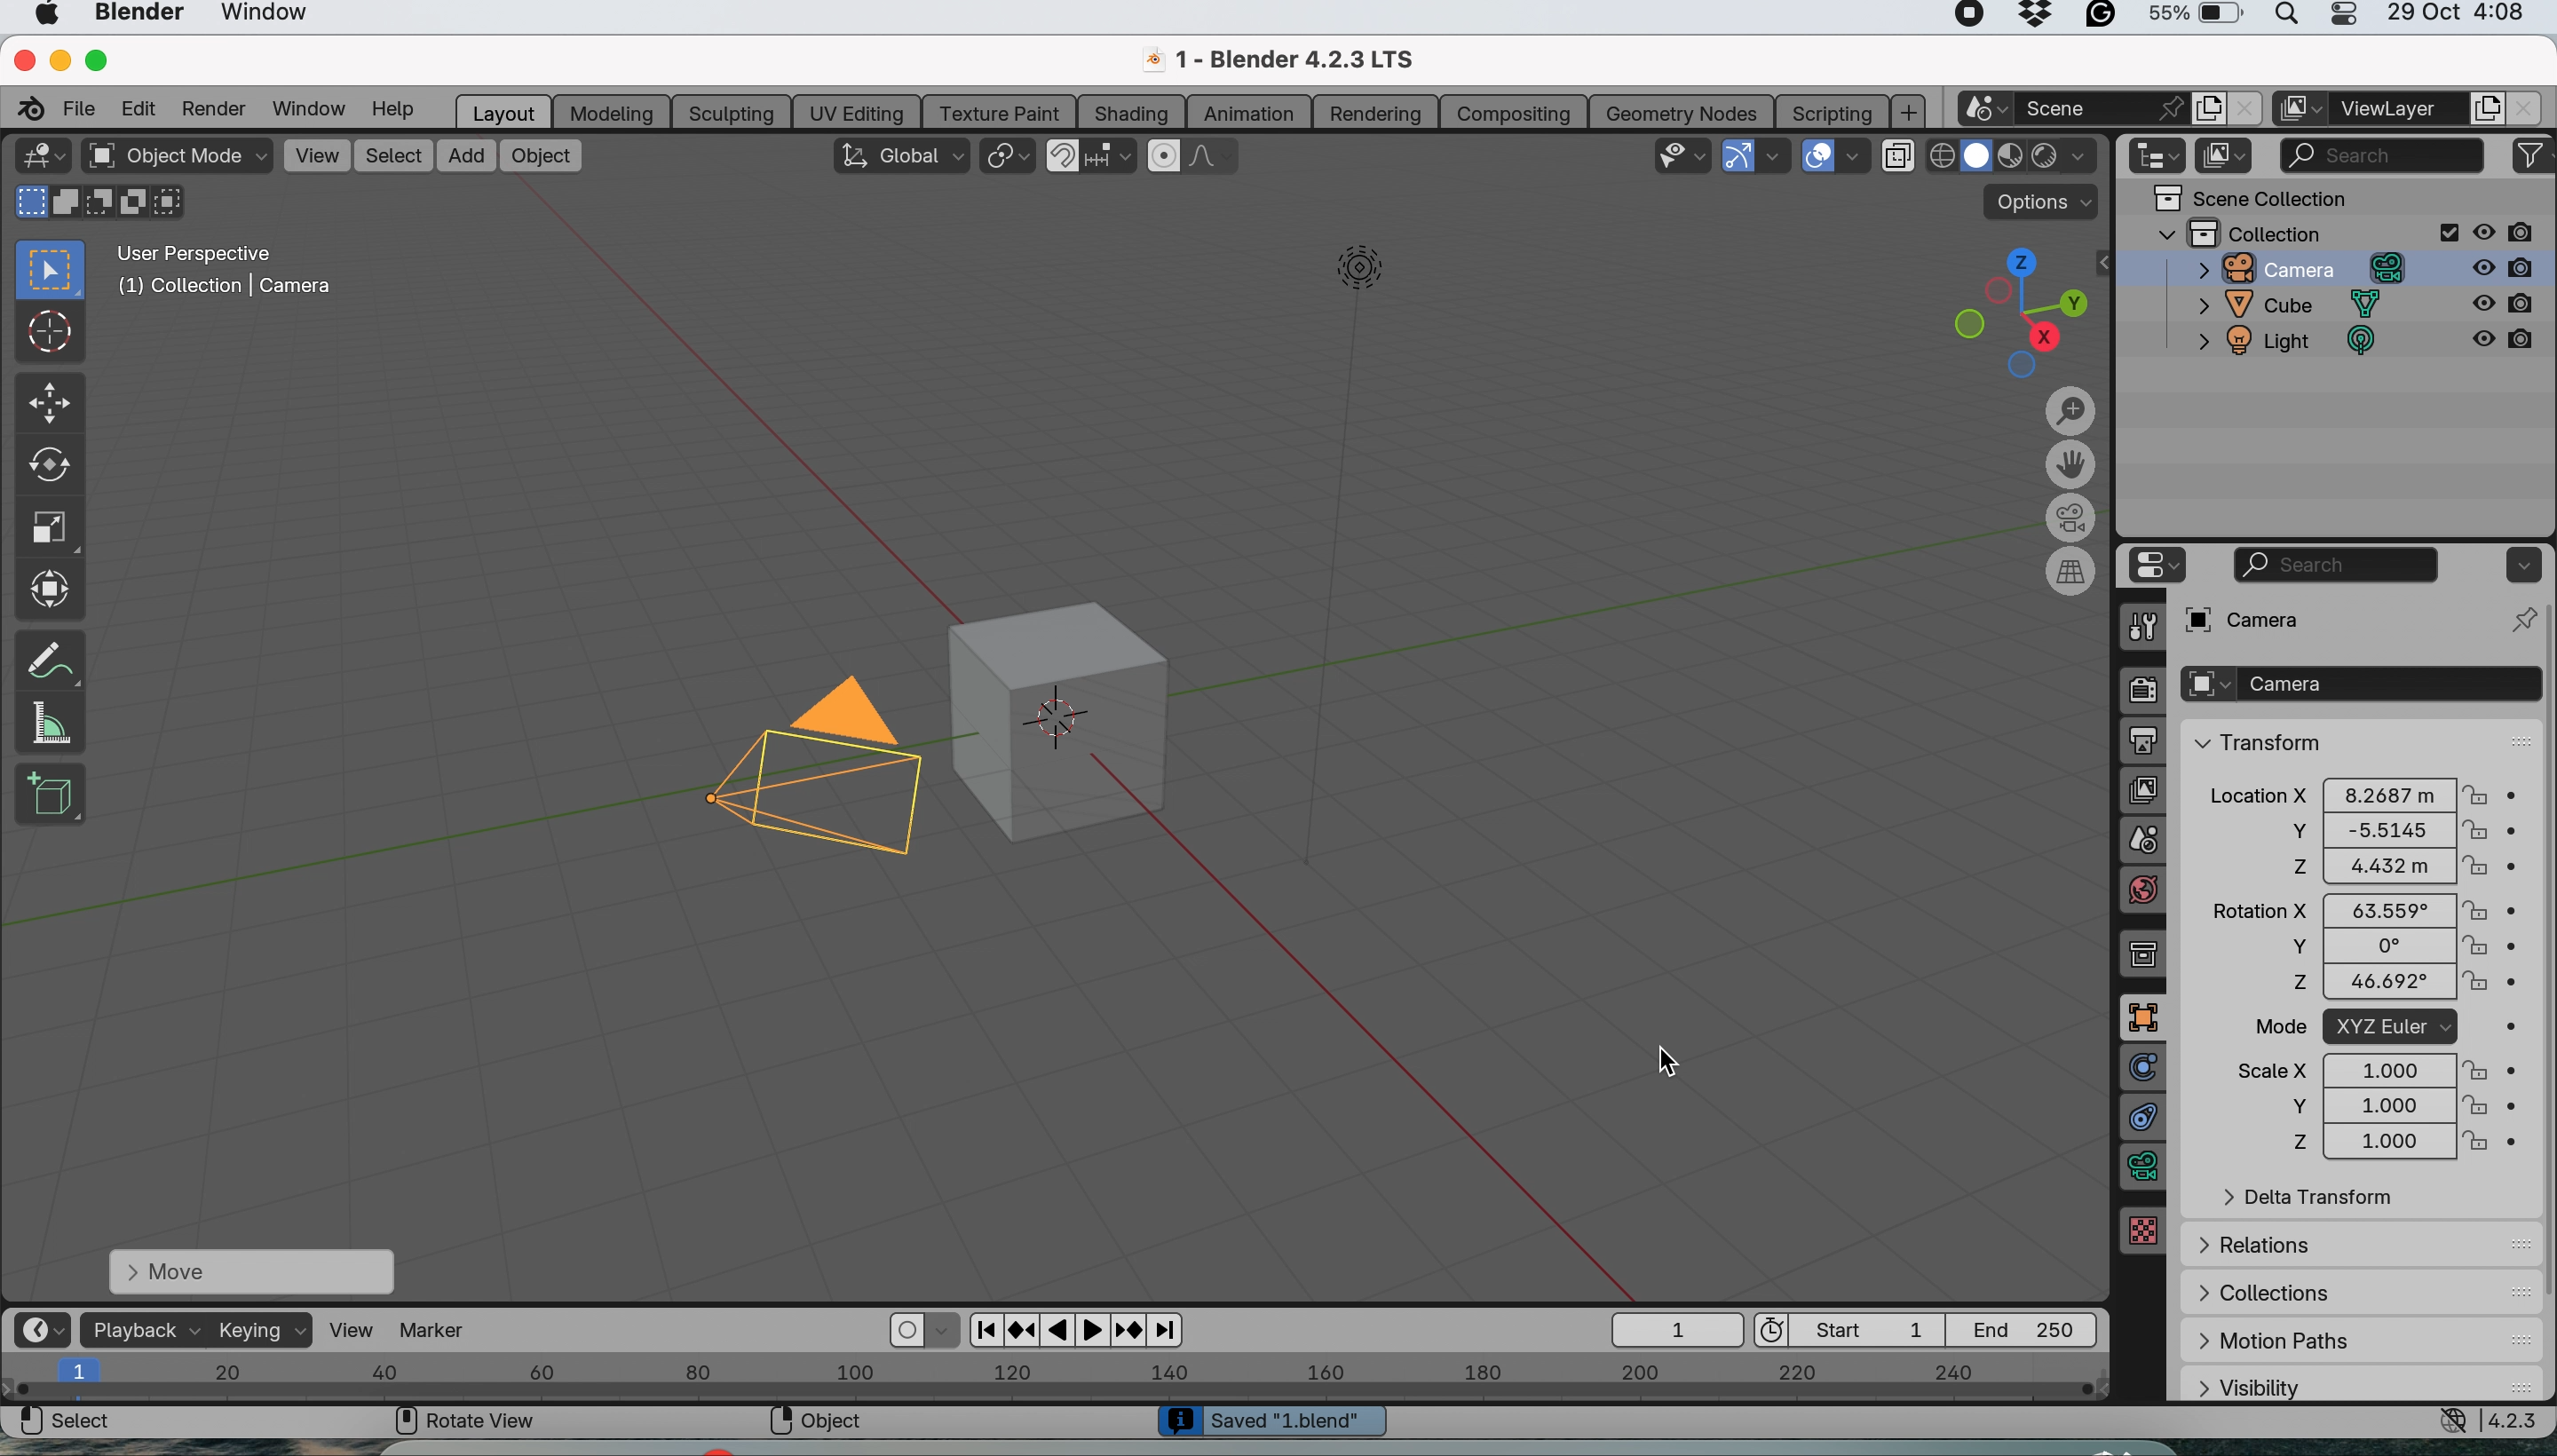 The height and width of the screenshot is (1456, 2557). What do you see at coordinates (2362, 792) in the screenshot?
I see `Location x 8.2687` at bounding box center [2362, 792].